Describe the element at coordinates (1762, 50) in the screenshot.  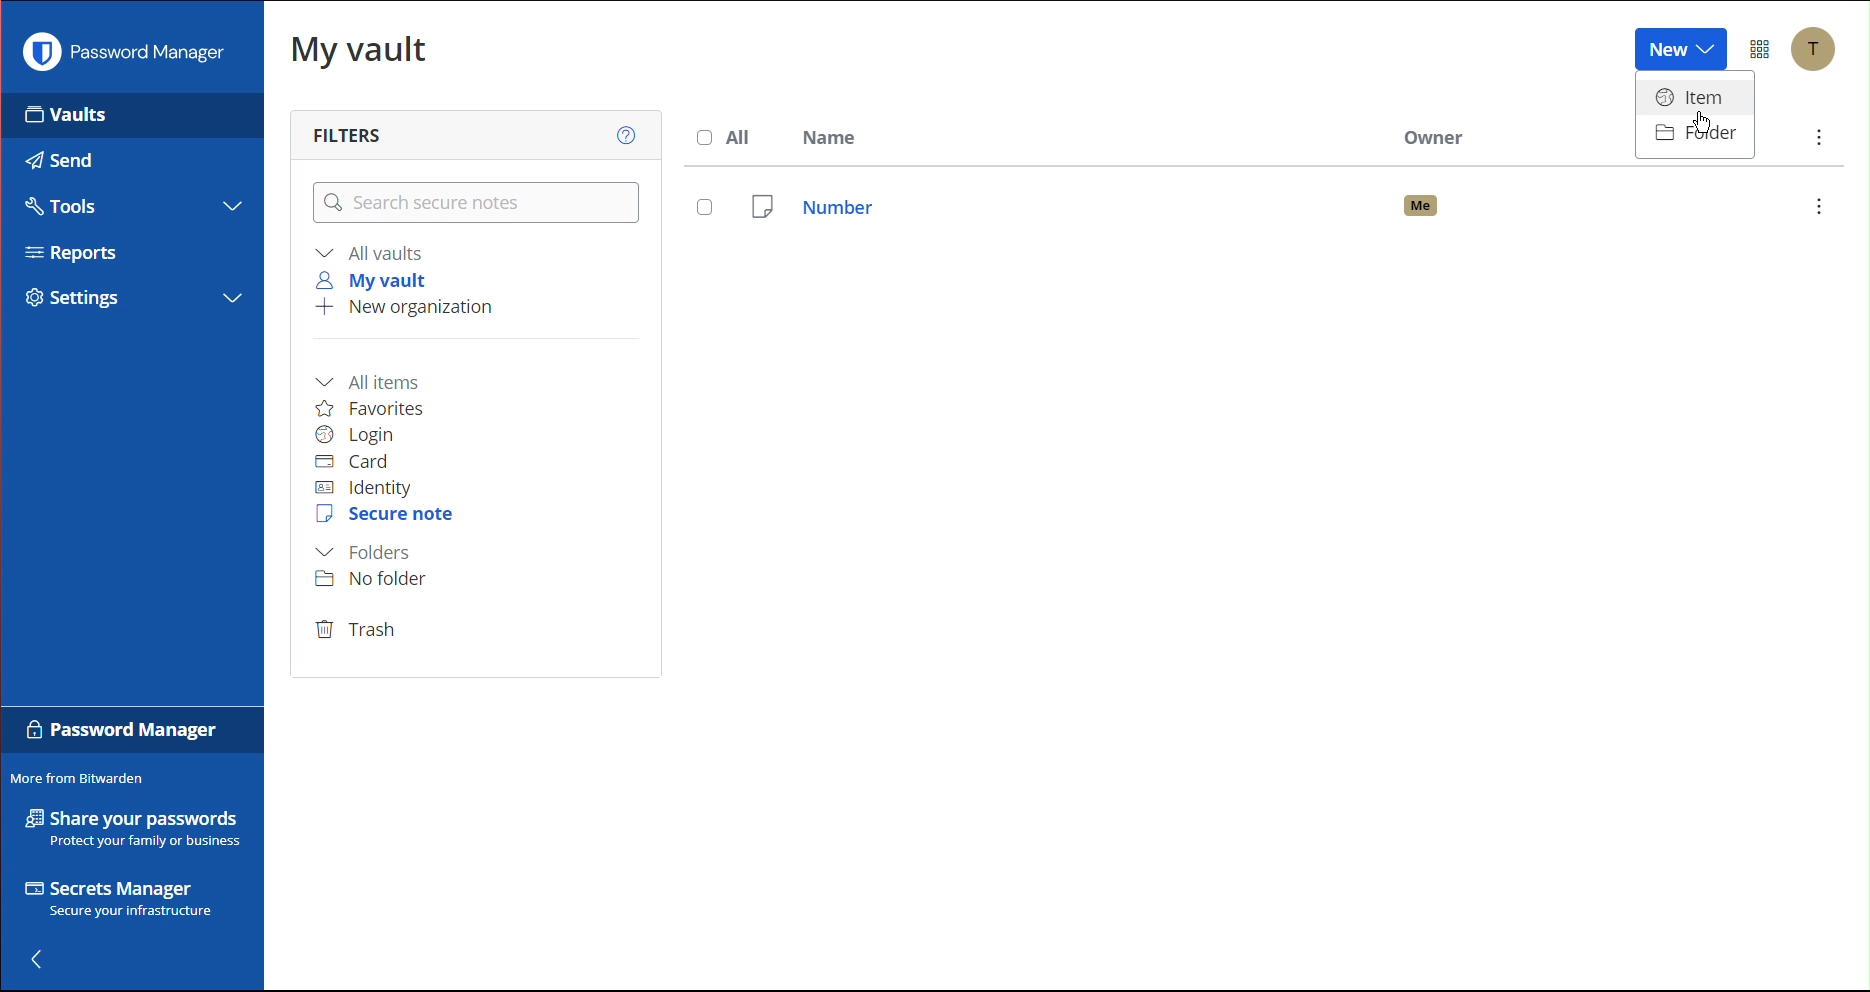
I see `Options` at that location.